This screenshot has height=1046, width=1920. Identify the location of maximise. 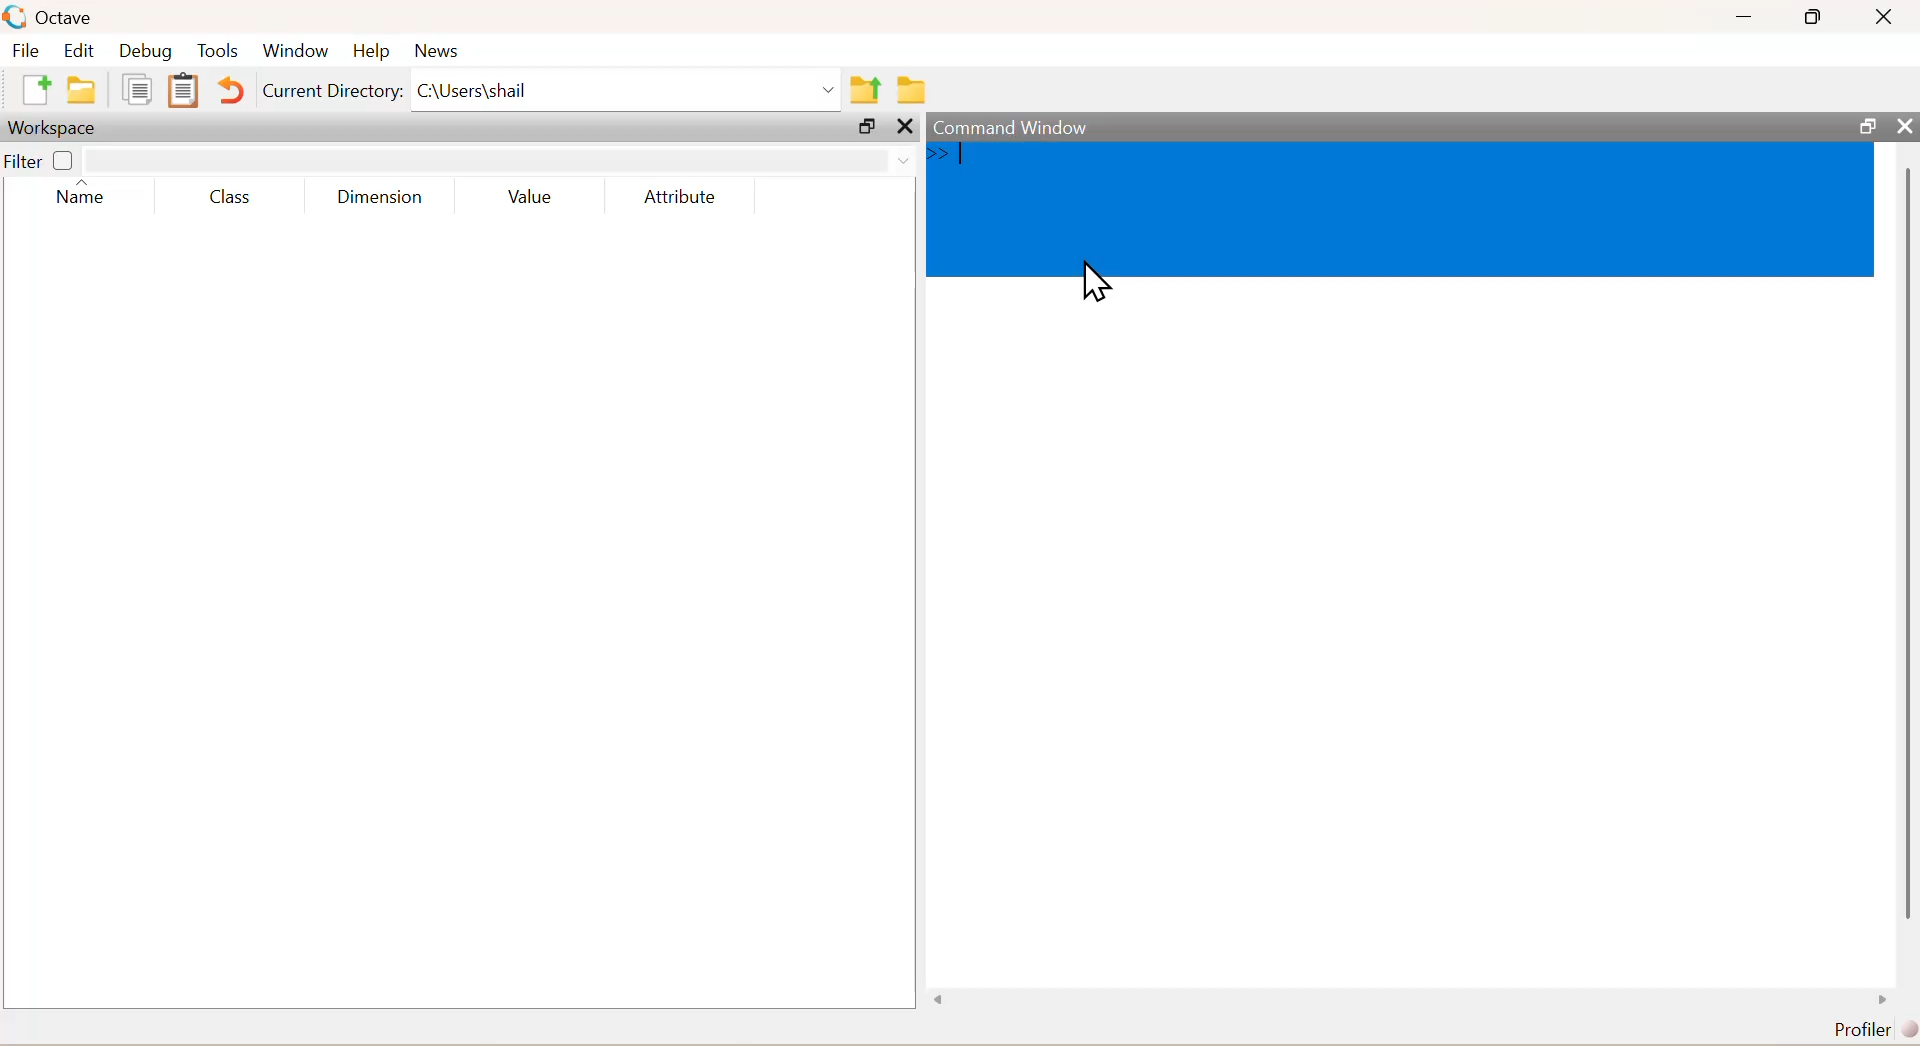
(1814, 16).